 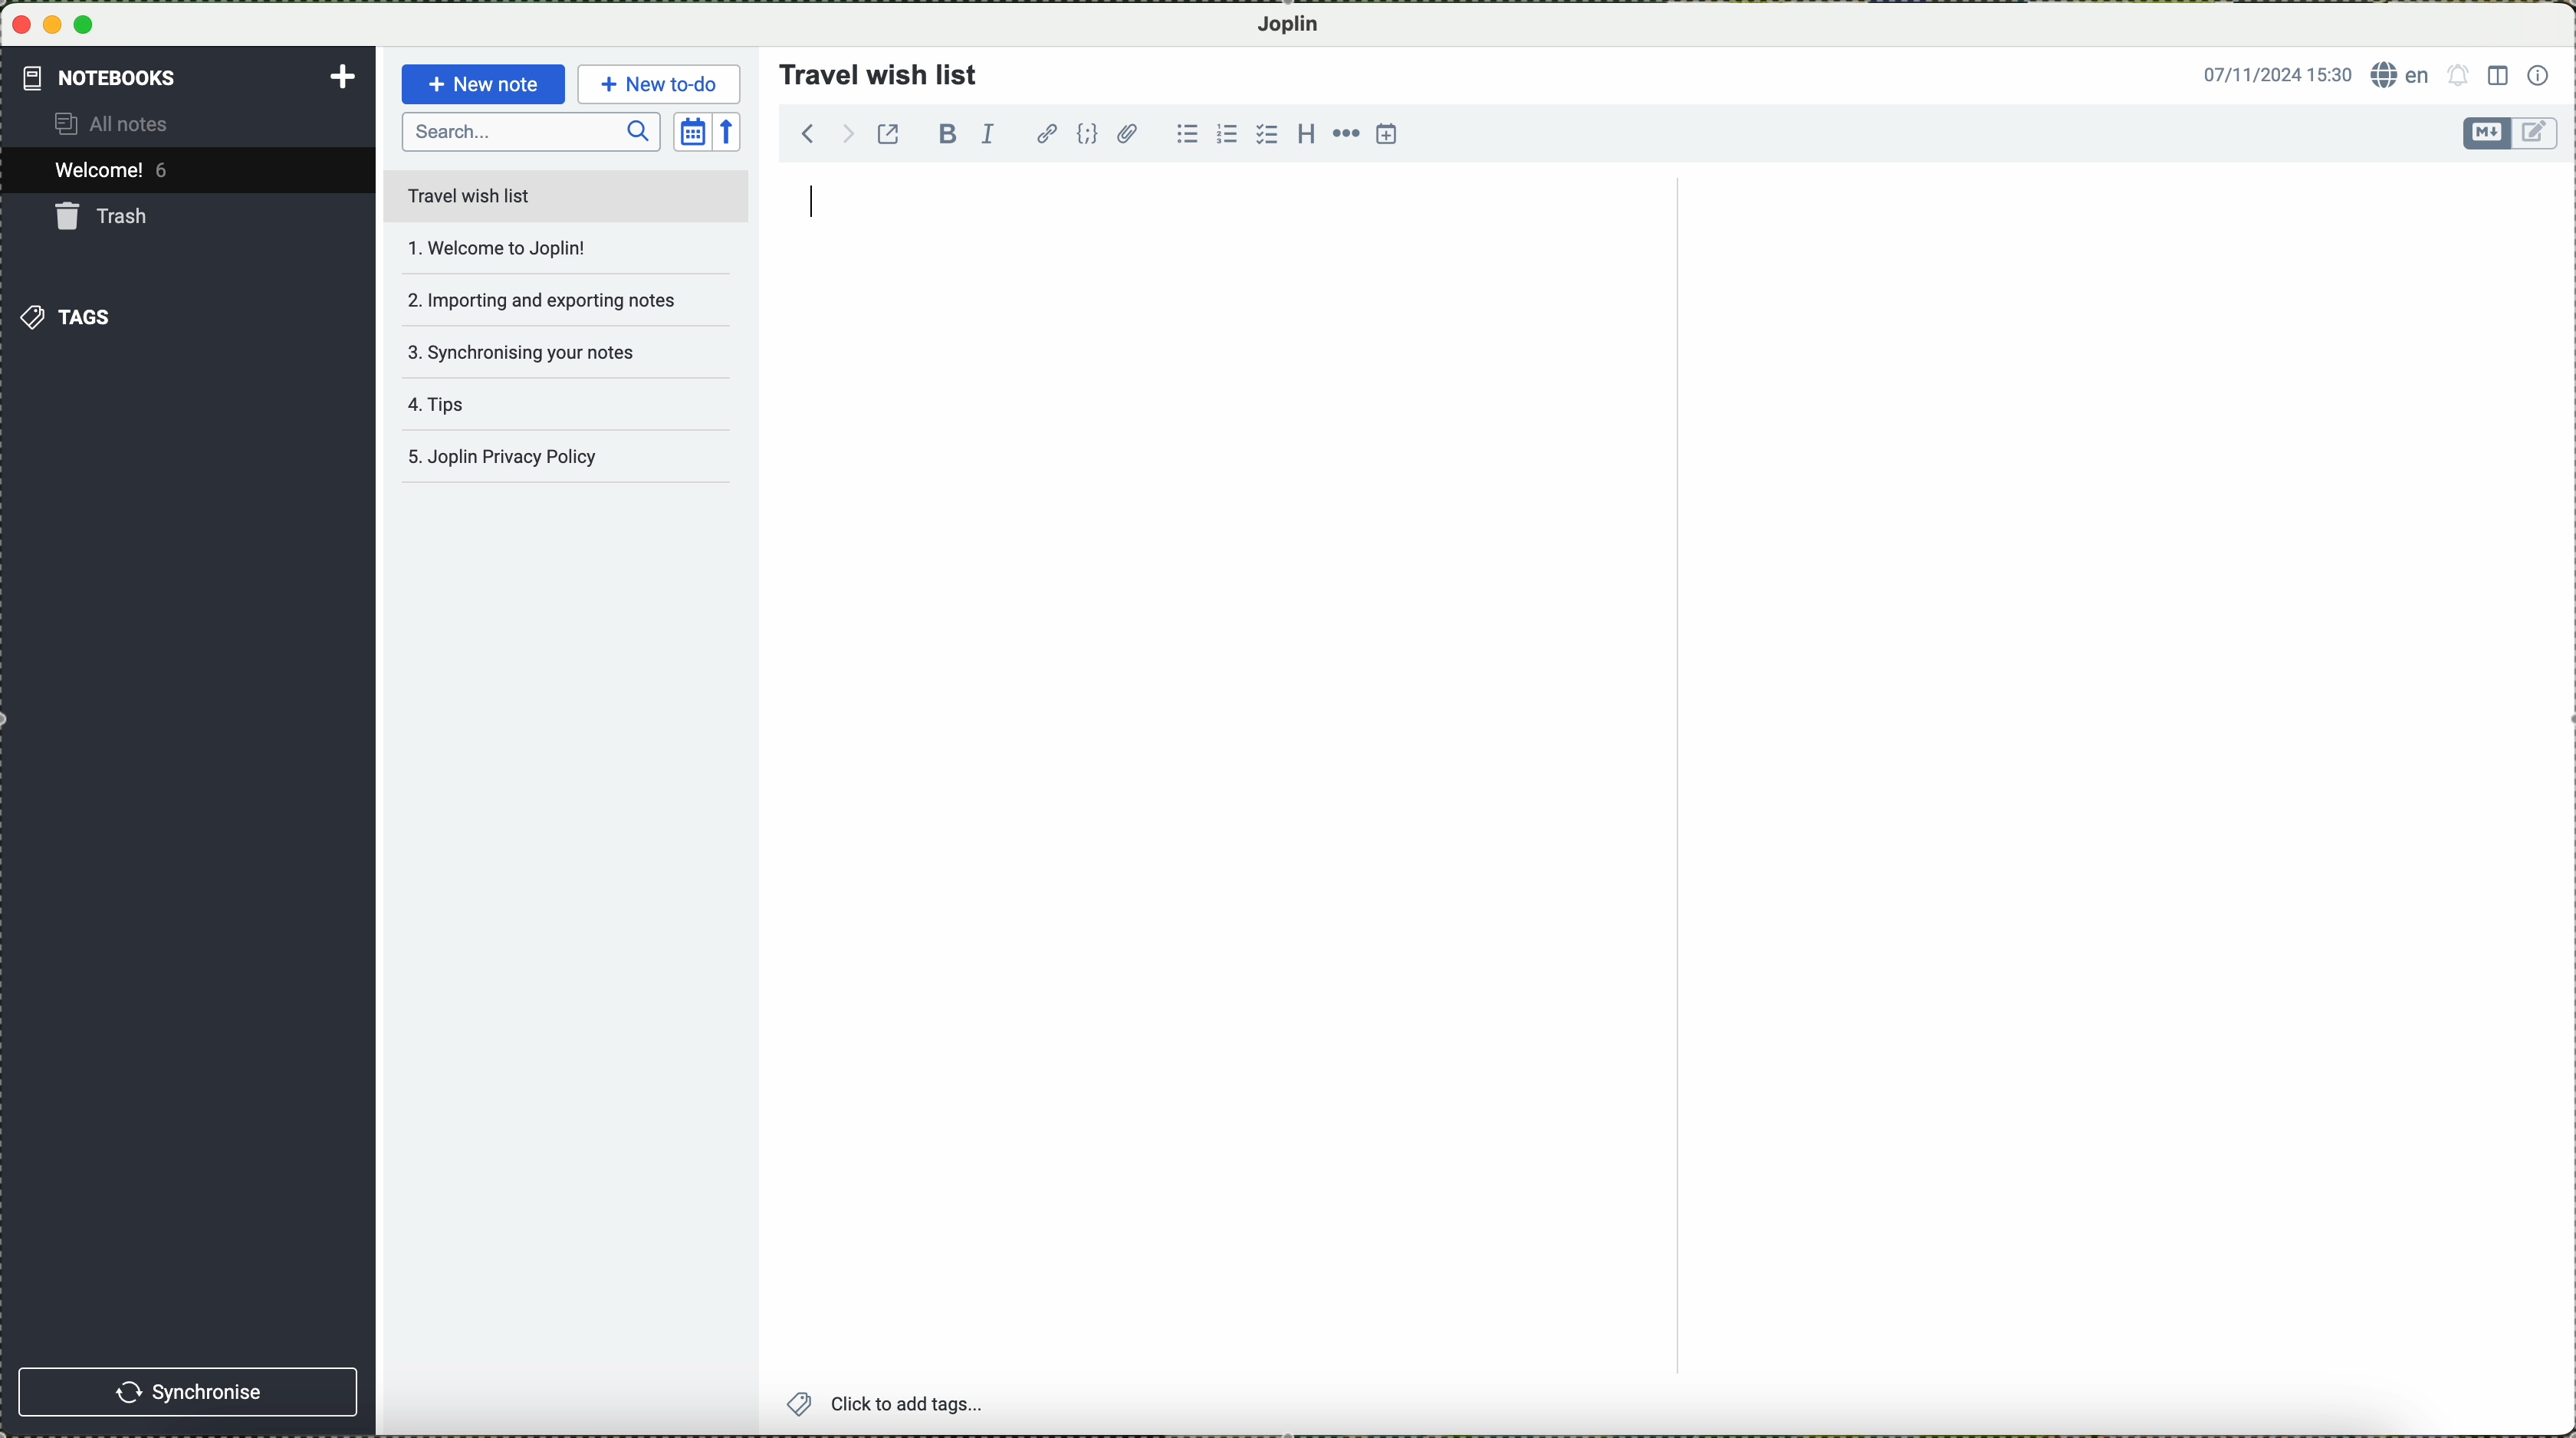 I want to click on notebooks tab, so click(x=190, y=78).